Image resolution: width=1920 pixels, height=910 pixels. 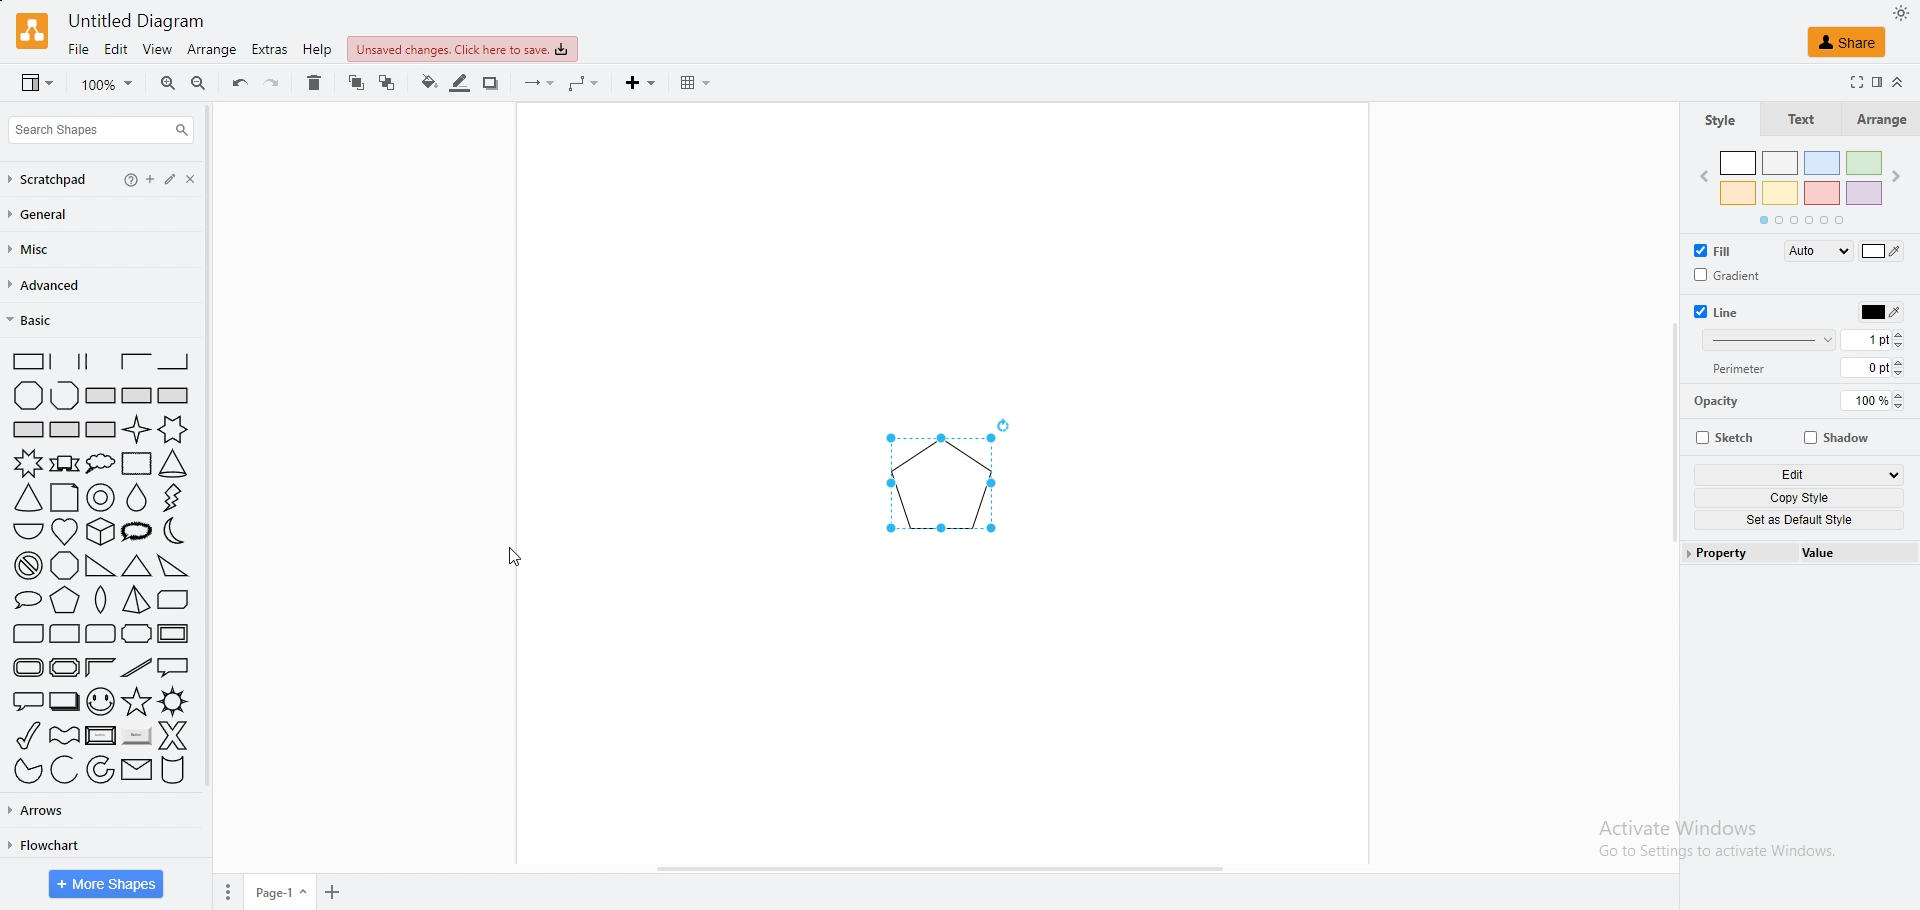 I want to click on general, so click(x=49, y=215).